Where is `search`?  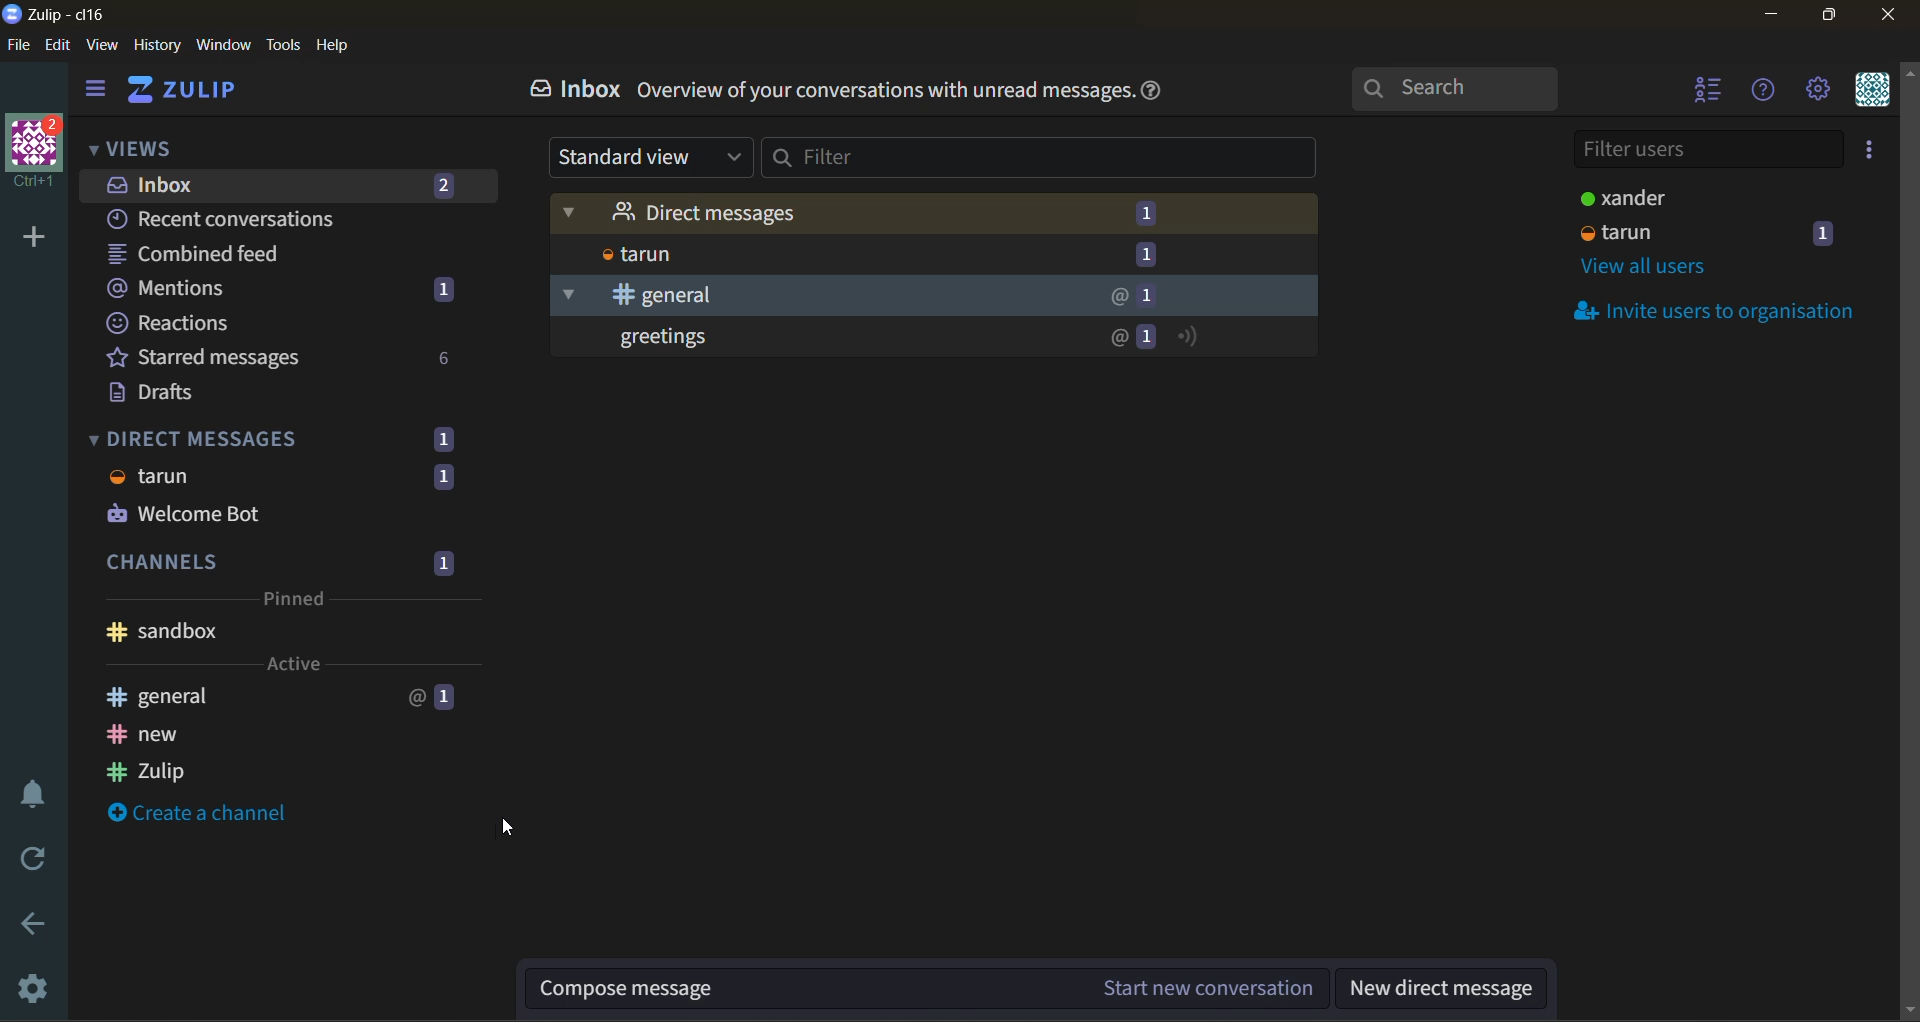 search is located at coordinates (1451, 91).